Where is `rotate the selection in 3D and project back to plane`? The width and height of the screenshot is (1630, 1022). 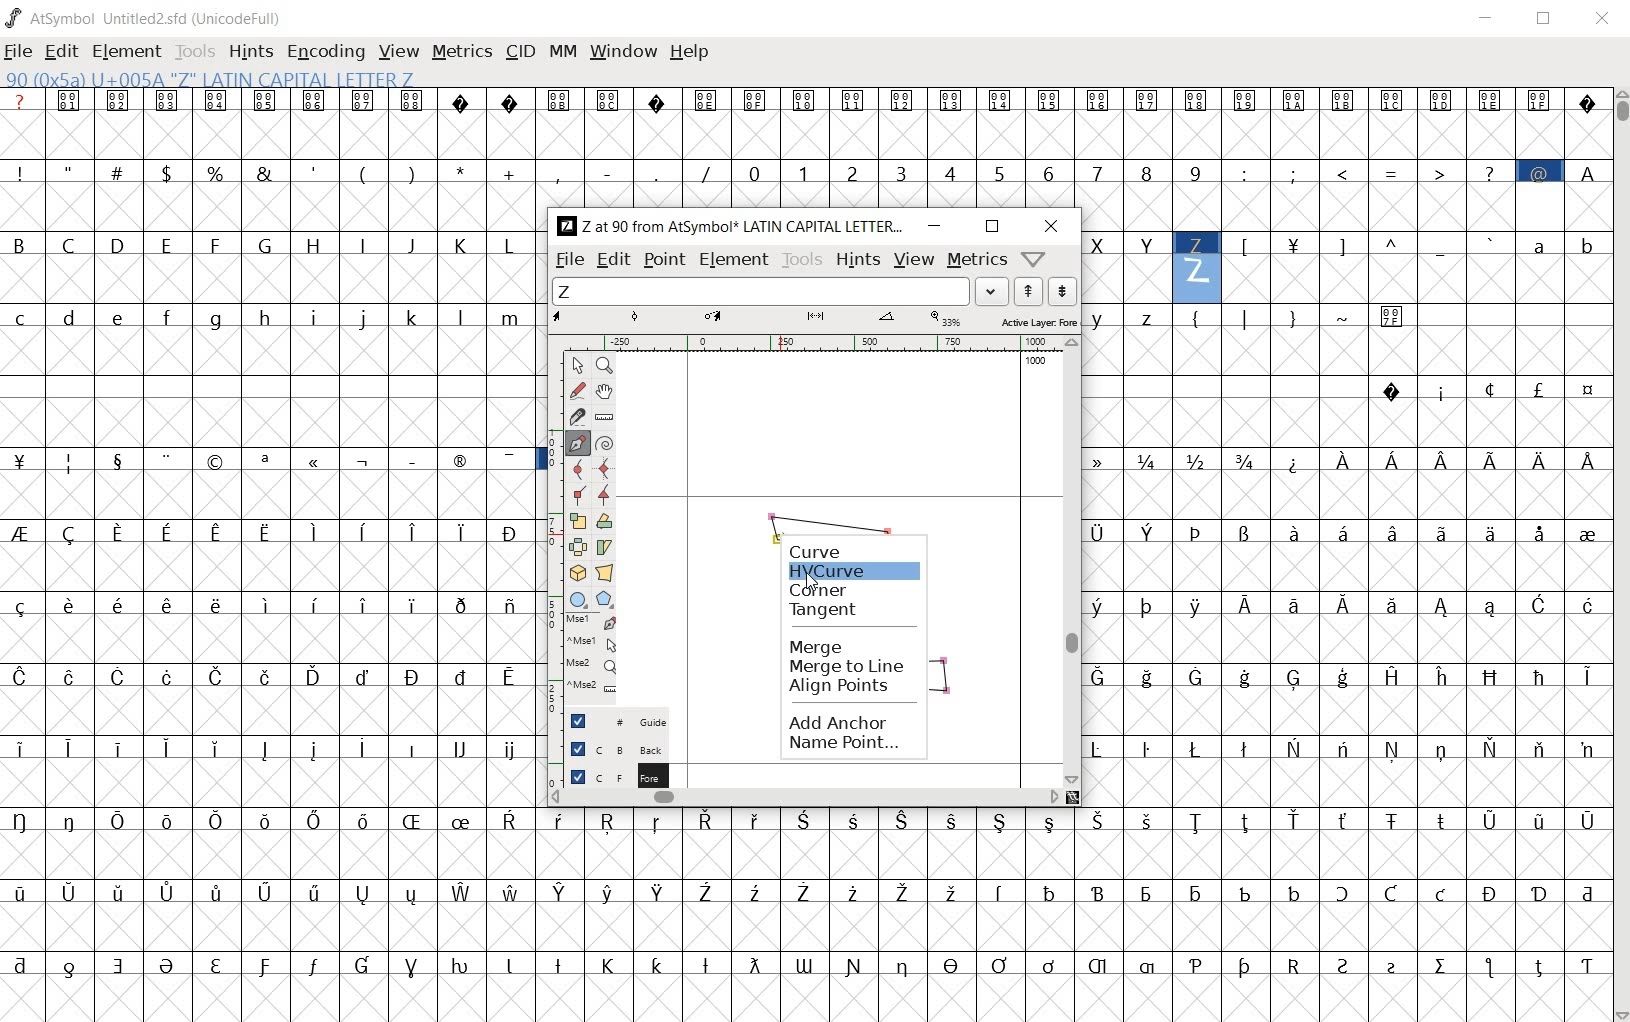 rotate the selection in 3D and project back to plane is located at coordinates (577, 572).